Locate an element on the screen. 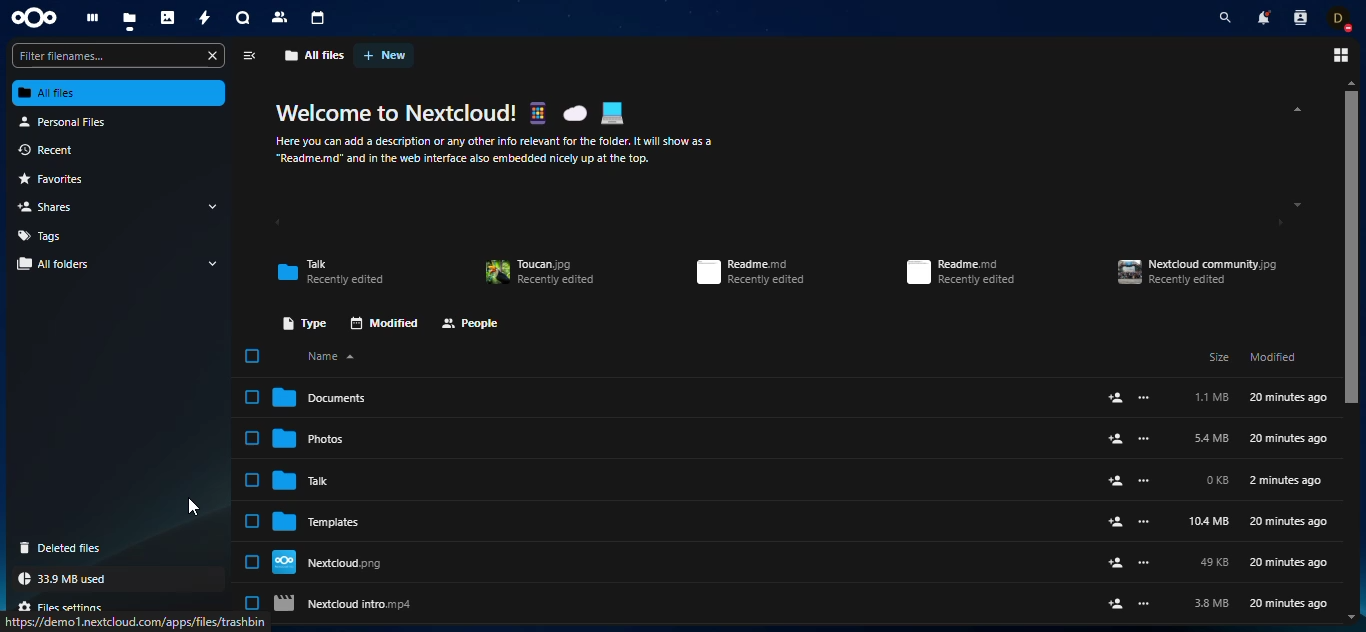 This screenshot has width=1366, height=632. Filter filenames...  is located at coordinates (118, 54).